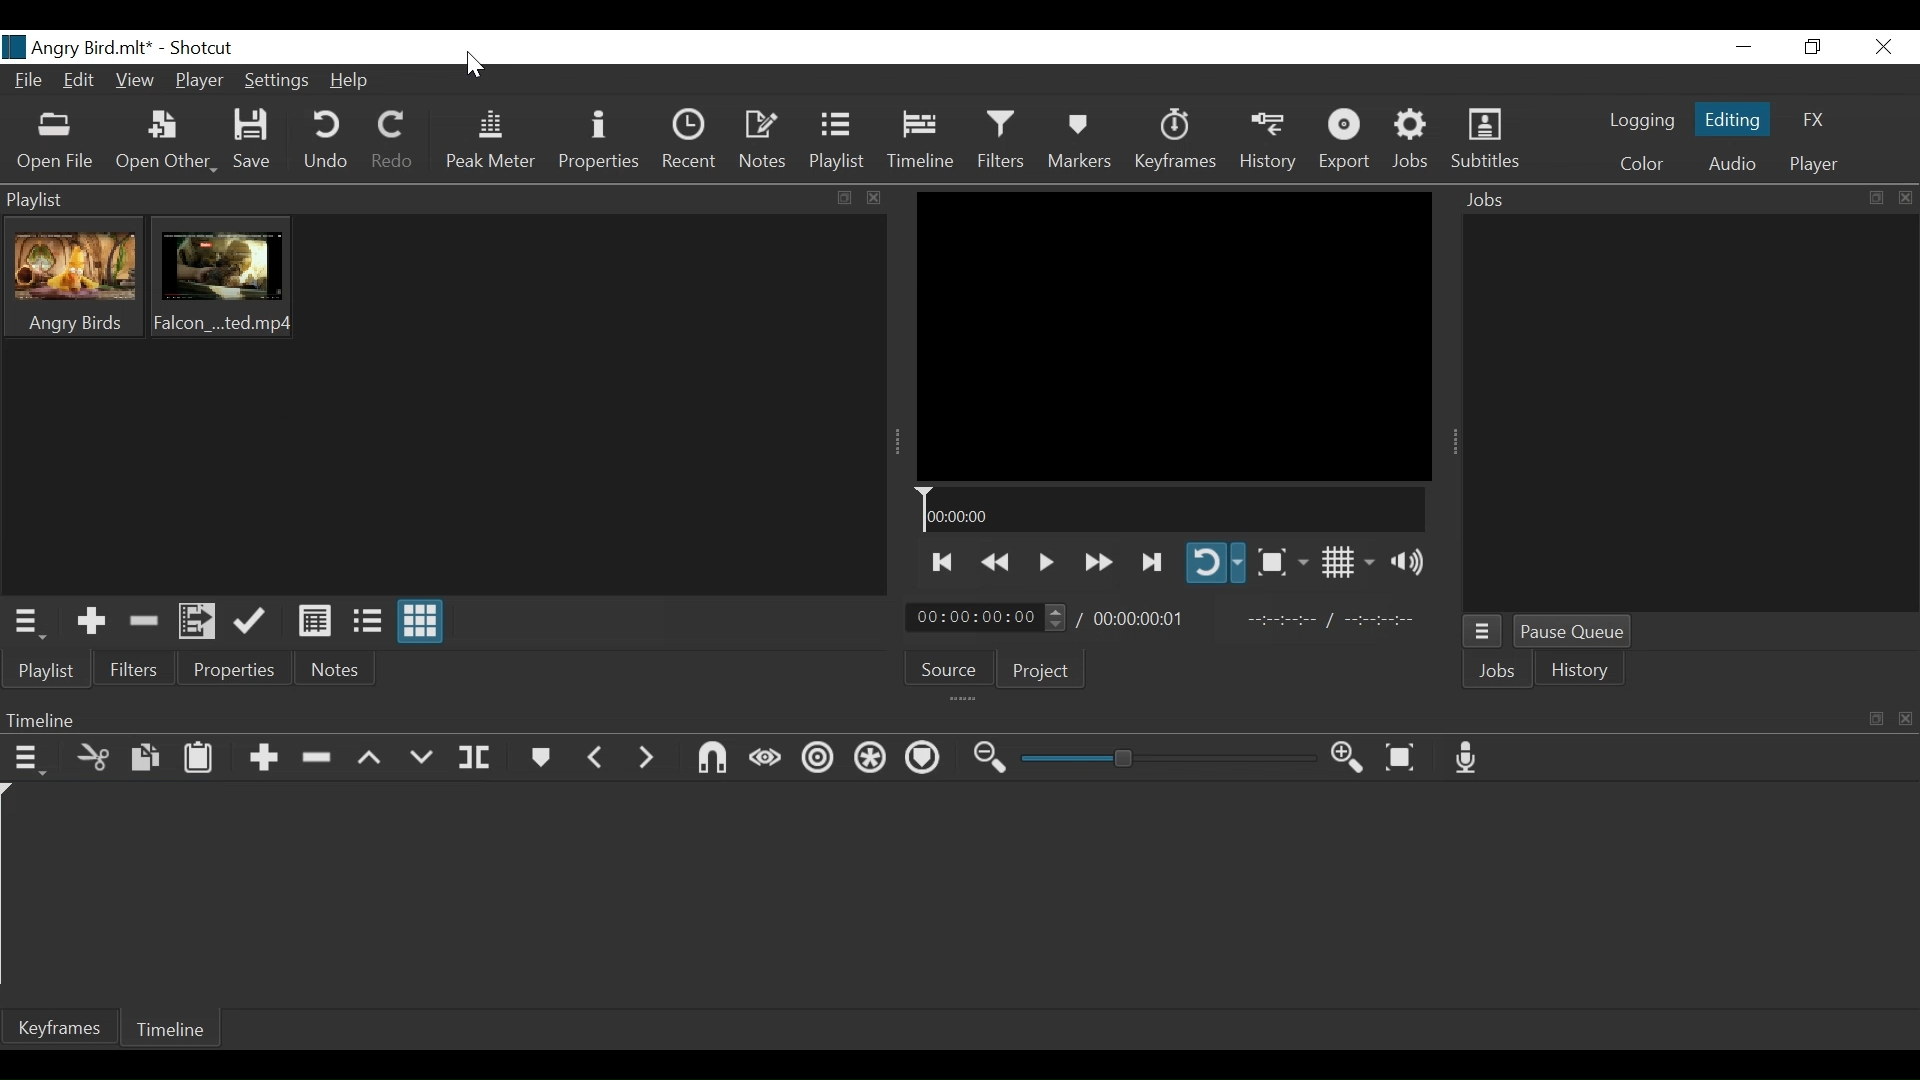  What do you see at coordinates (598, 759) in the screenshot?
I see `Previous marker` at bounding box center [598, 759].